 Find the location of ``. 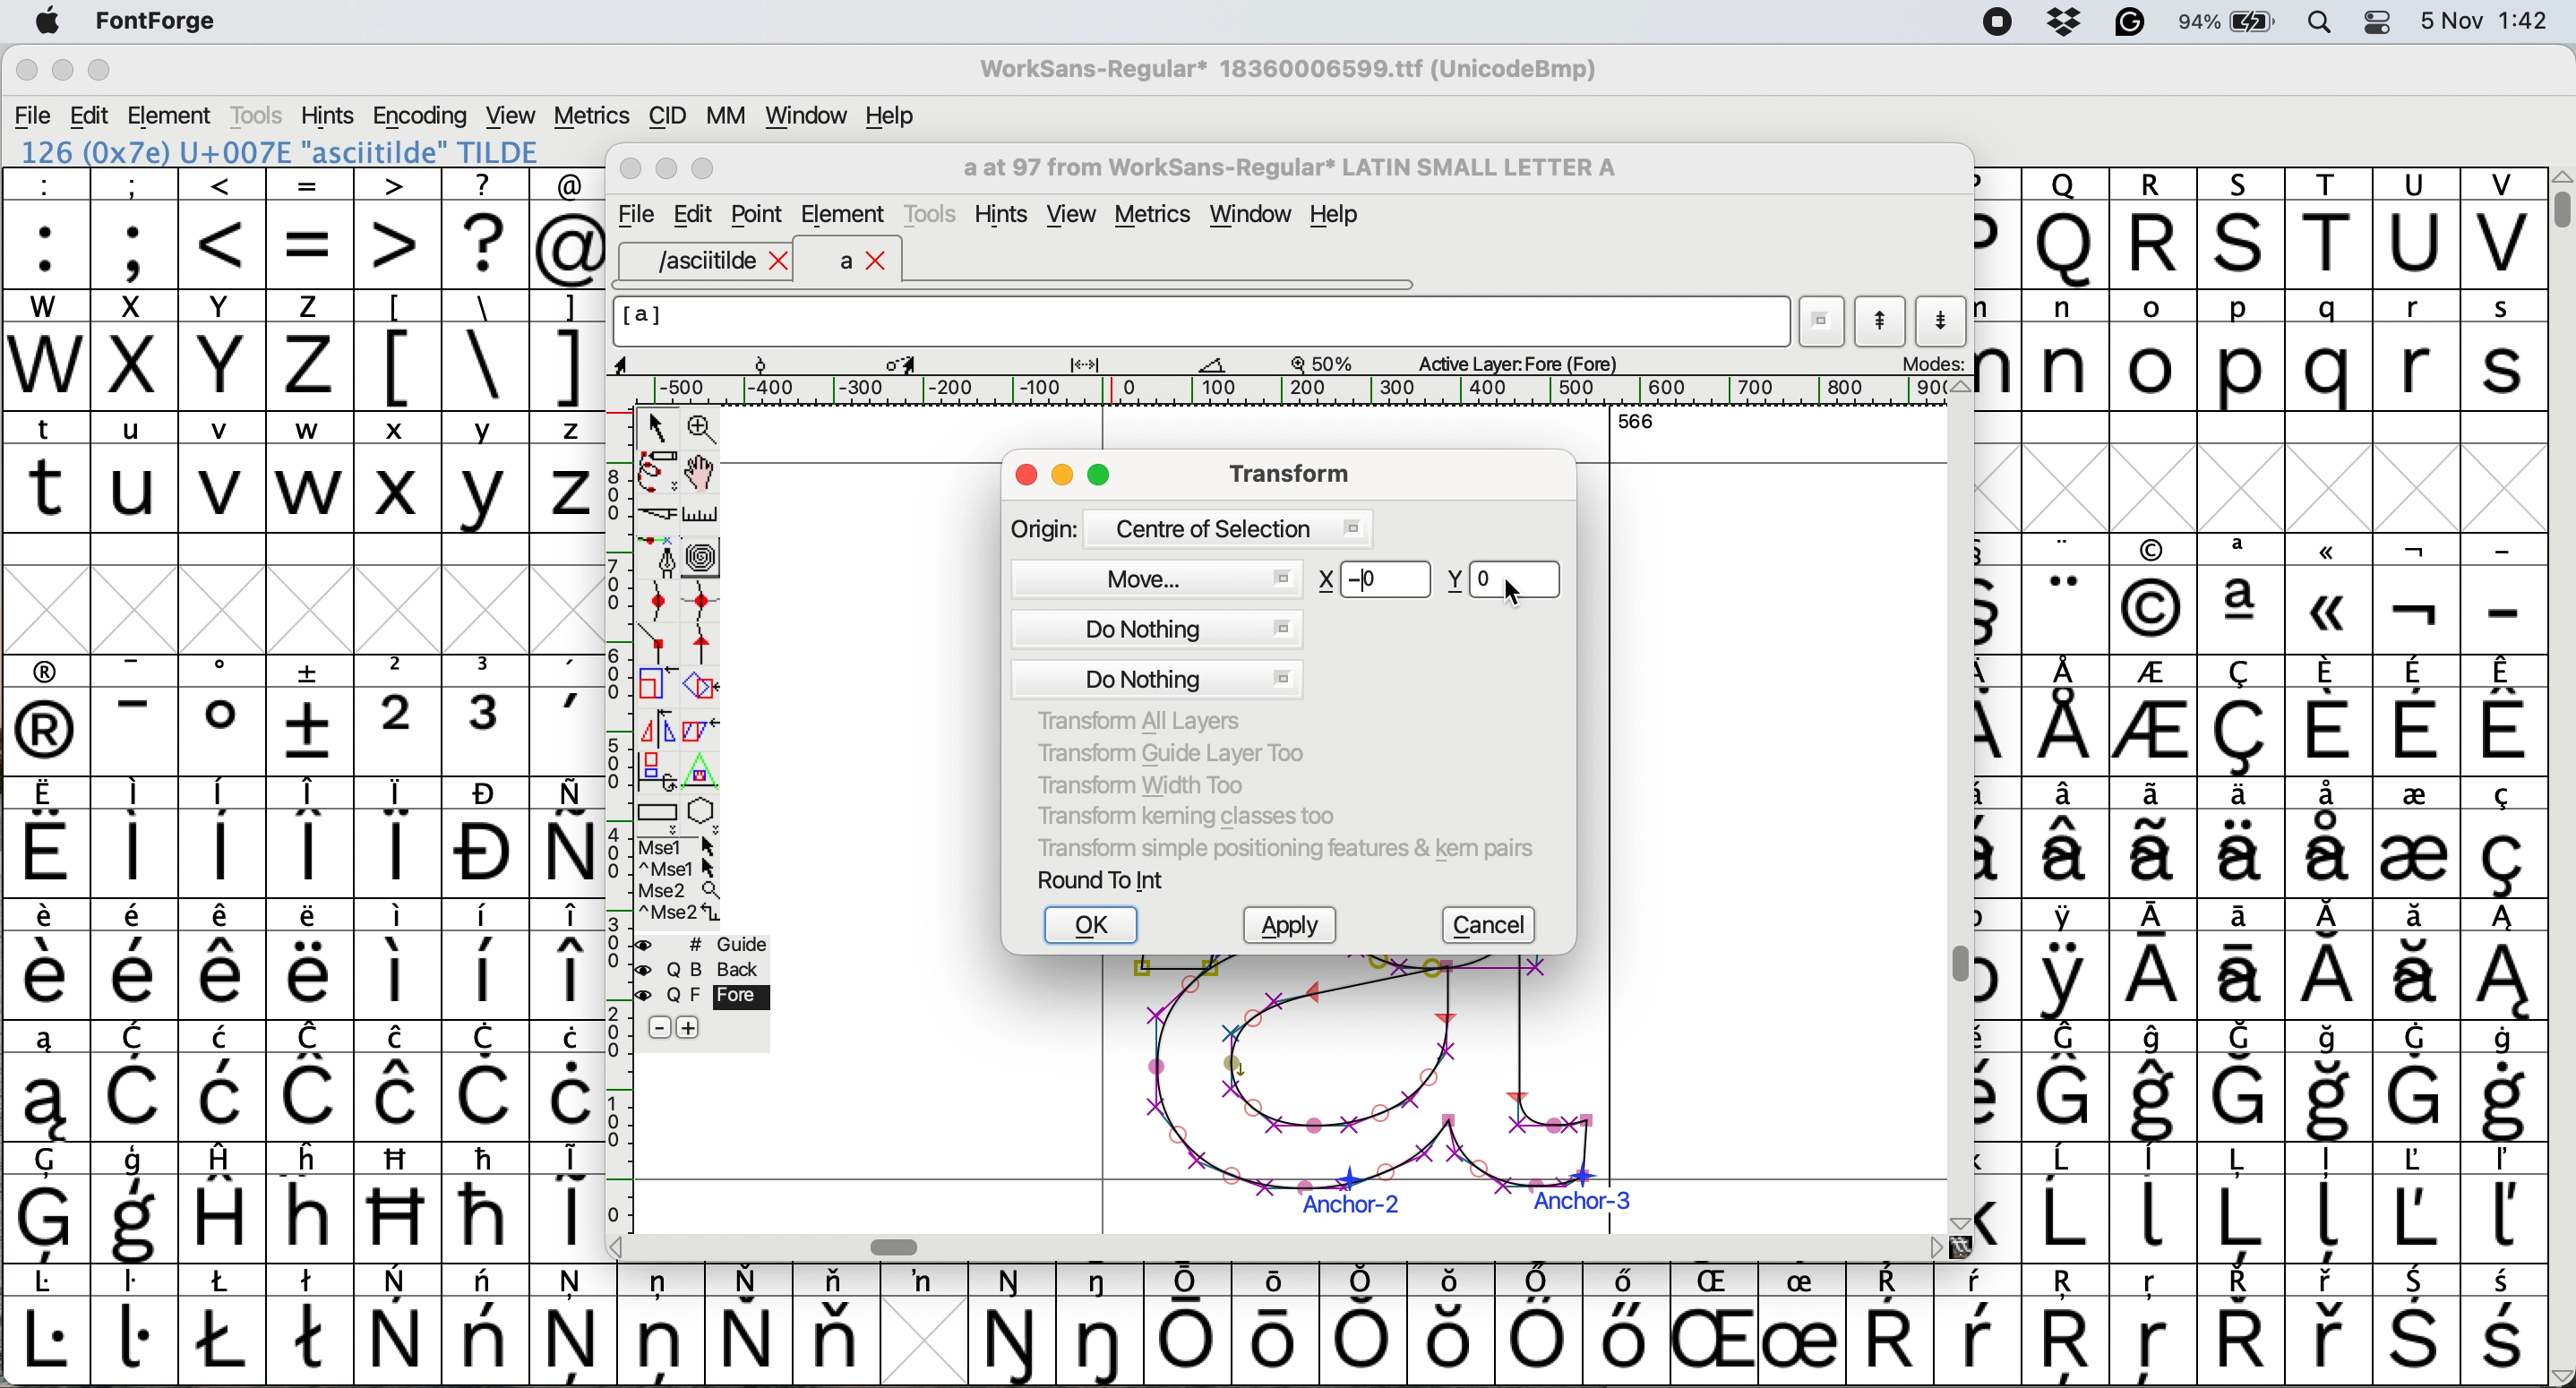

 is located at coordinates (2155, 1327).